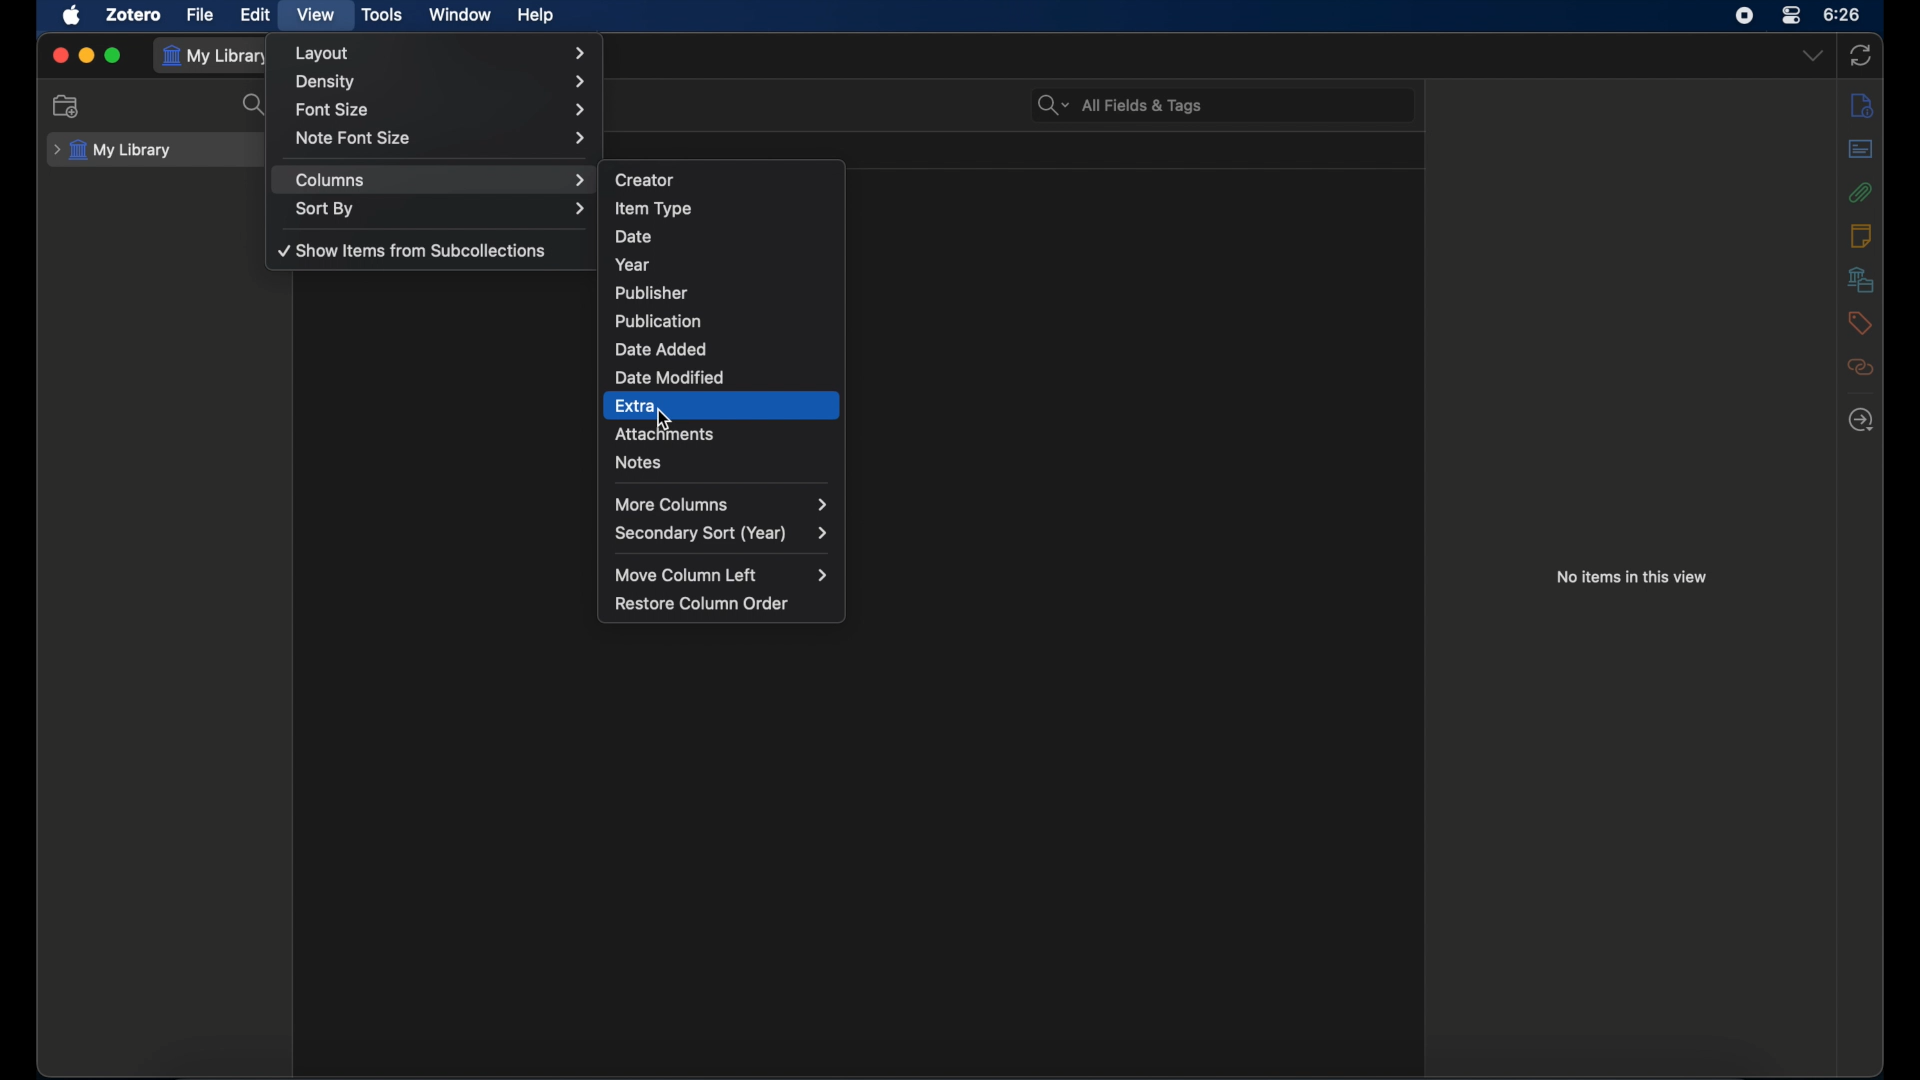 The height and width of the screenshot is (1080, 1920). What do you see at coordinates (440, 138) in the screenshot?
I see `note font size` at bounding box center [440, 138].